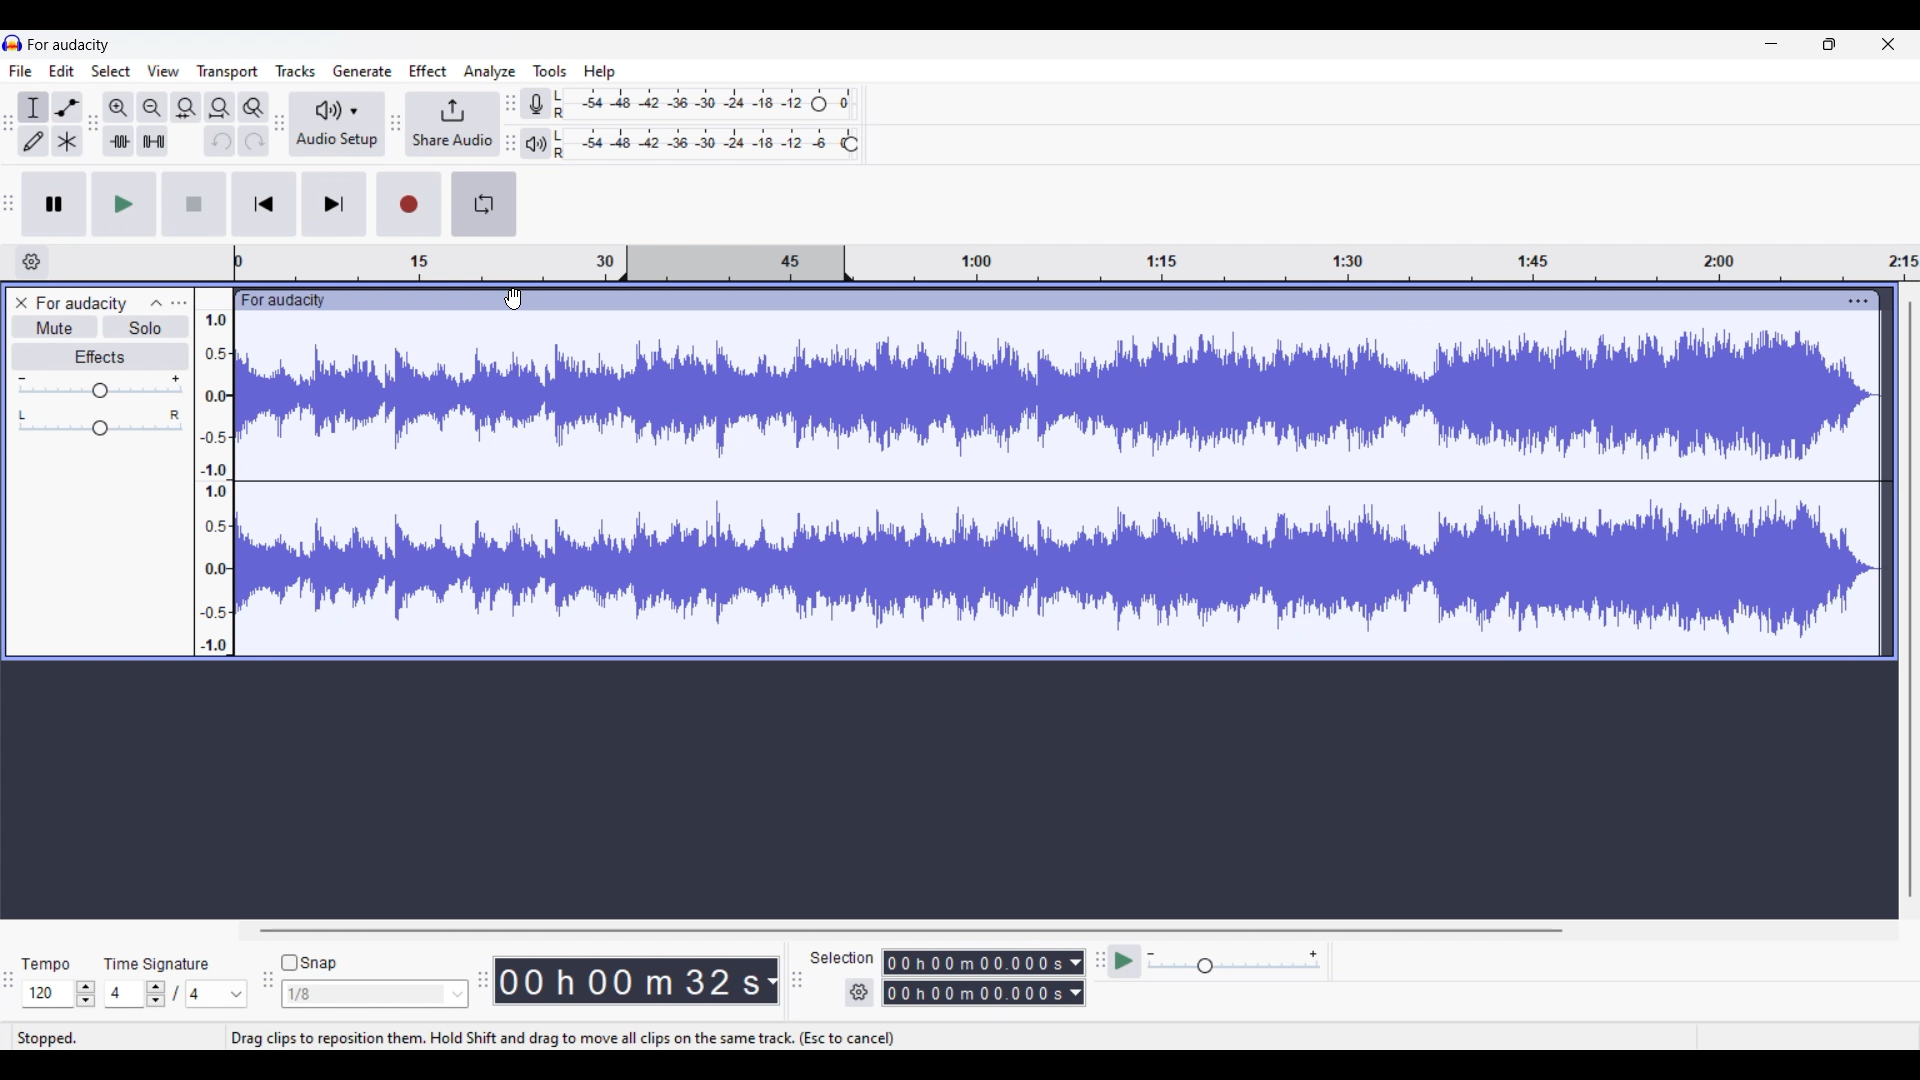 This screenshot has width=1920, height=1080. I want to click on Selection duration tracker, so click(974, 962).